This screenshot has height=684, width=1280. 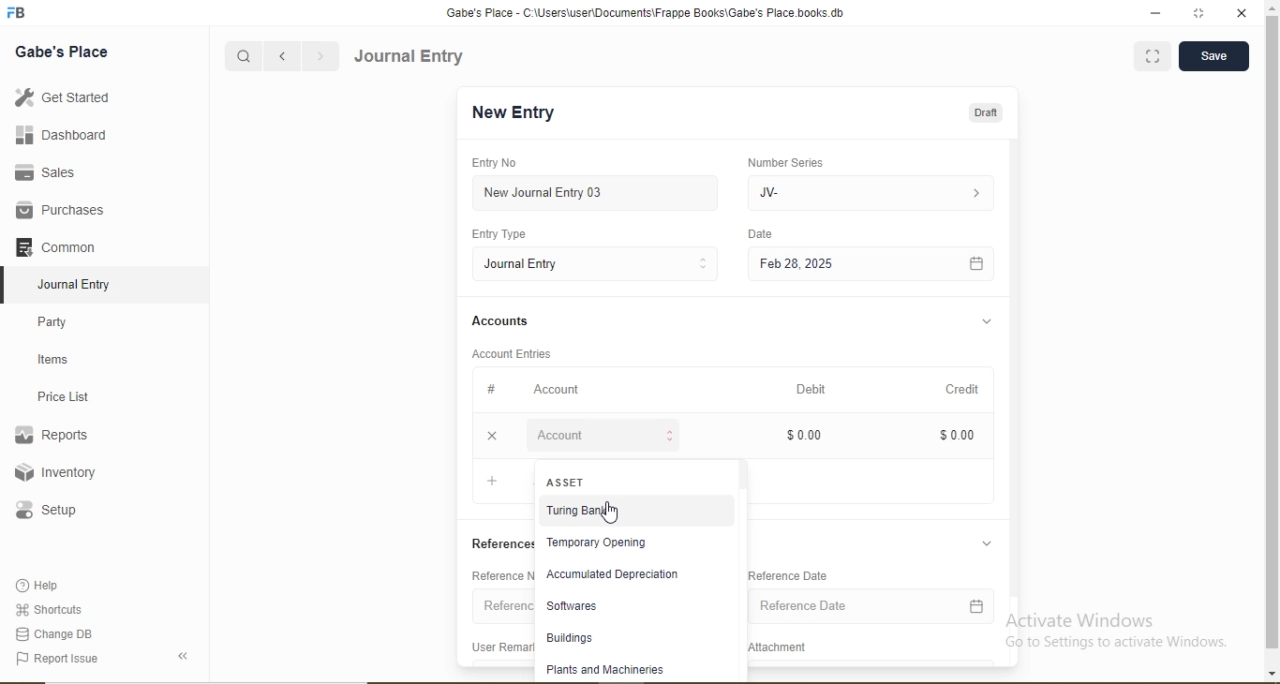 I want to click on Reference Date, so click(x=790, y=575).